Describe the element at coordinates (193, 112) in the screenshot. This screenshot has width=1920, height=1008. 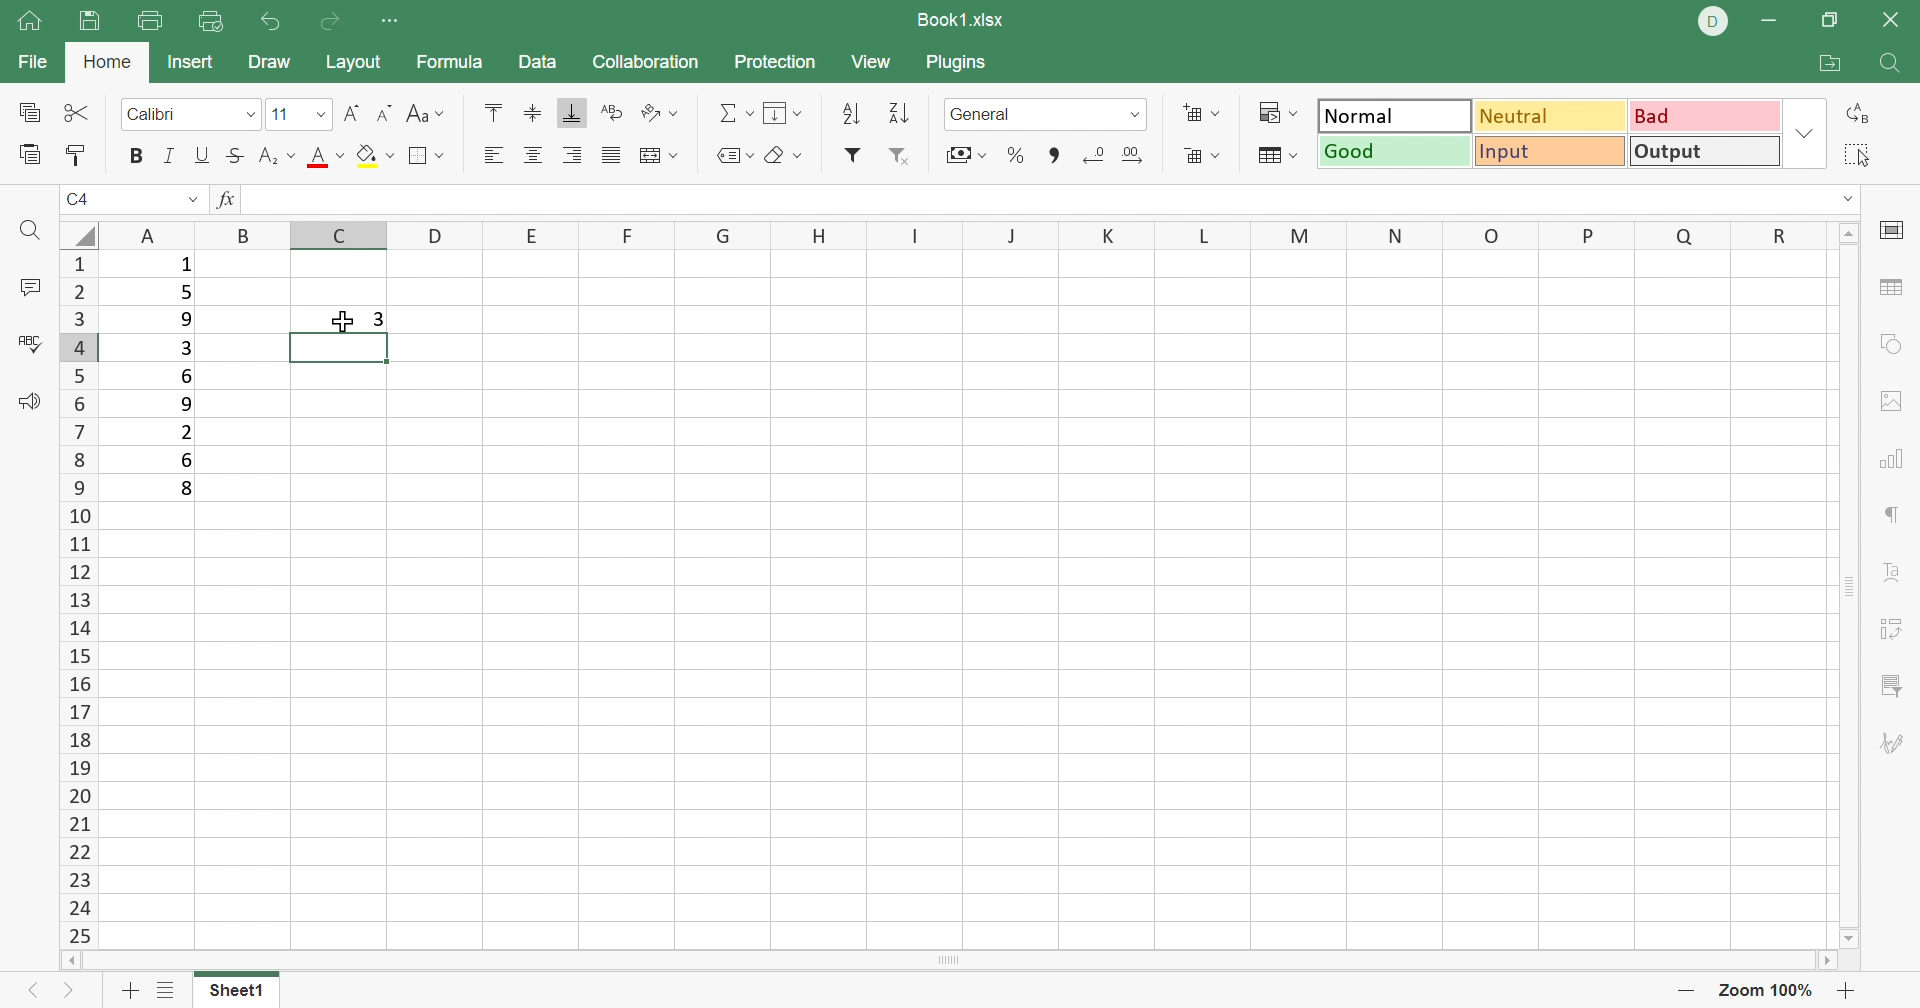
I see `Font` at that location.